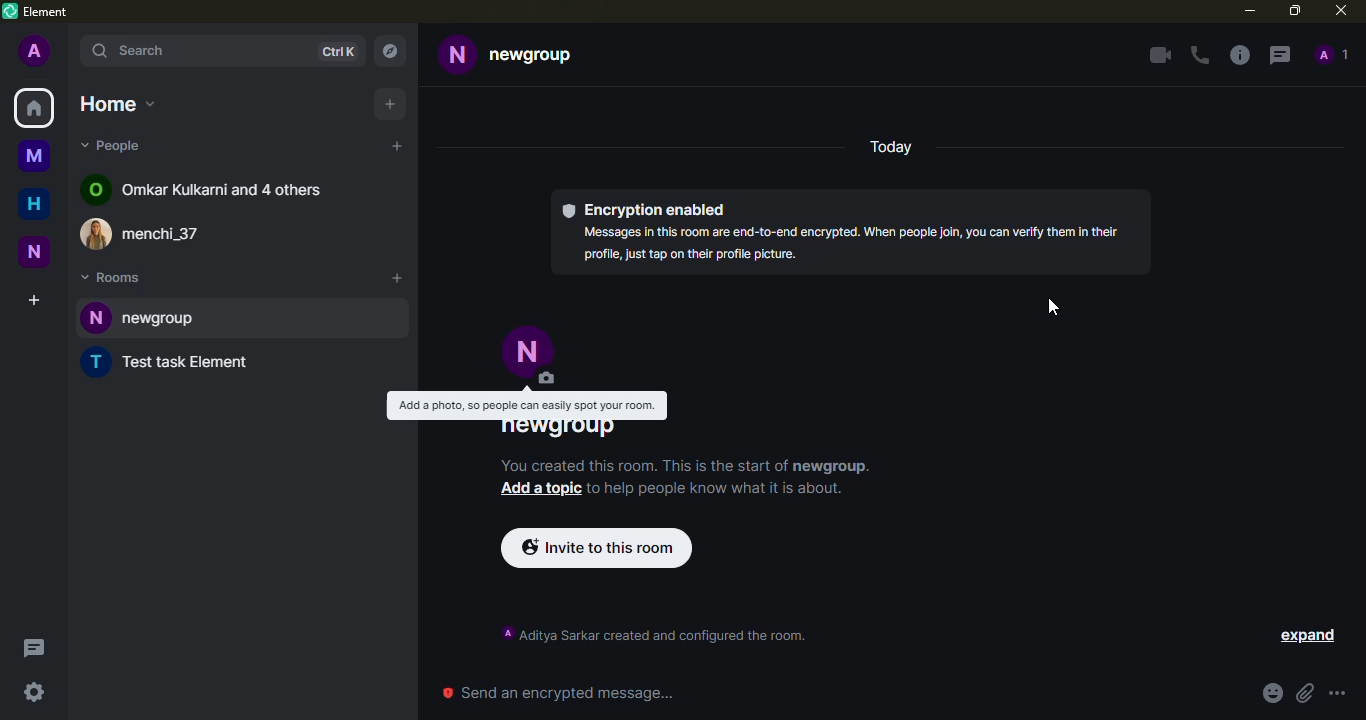 This screenshot has width=1366, height=720. I want to click on video call, so click(1160, 55).